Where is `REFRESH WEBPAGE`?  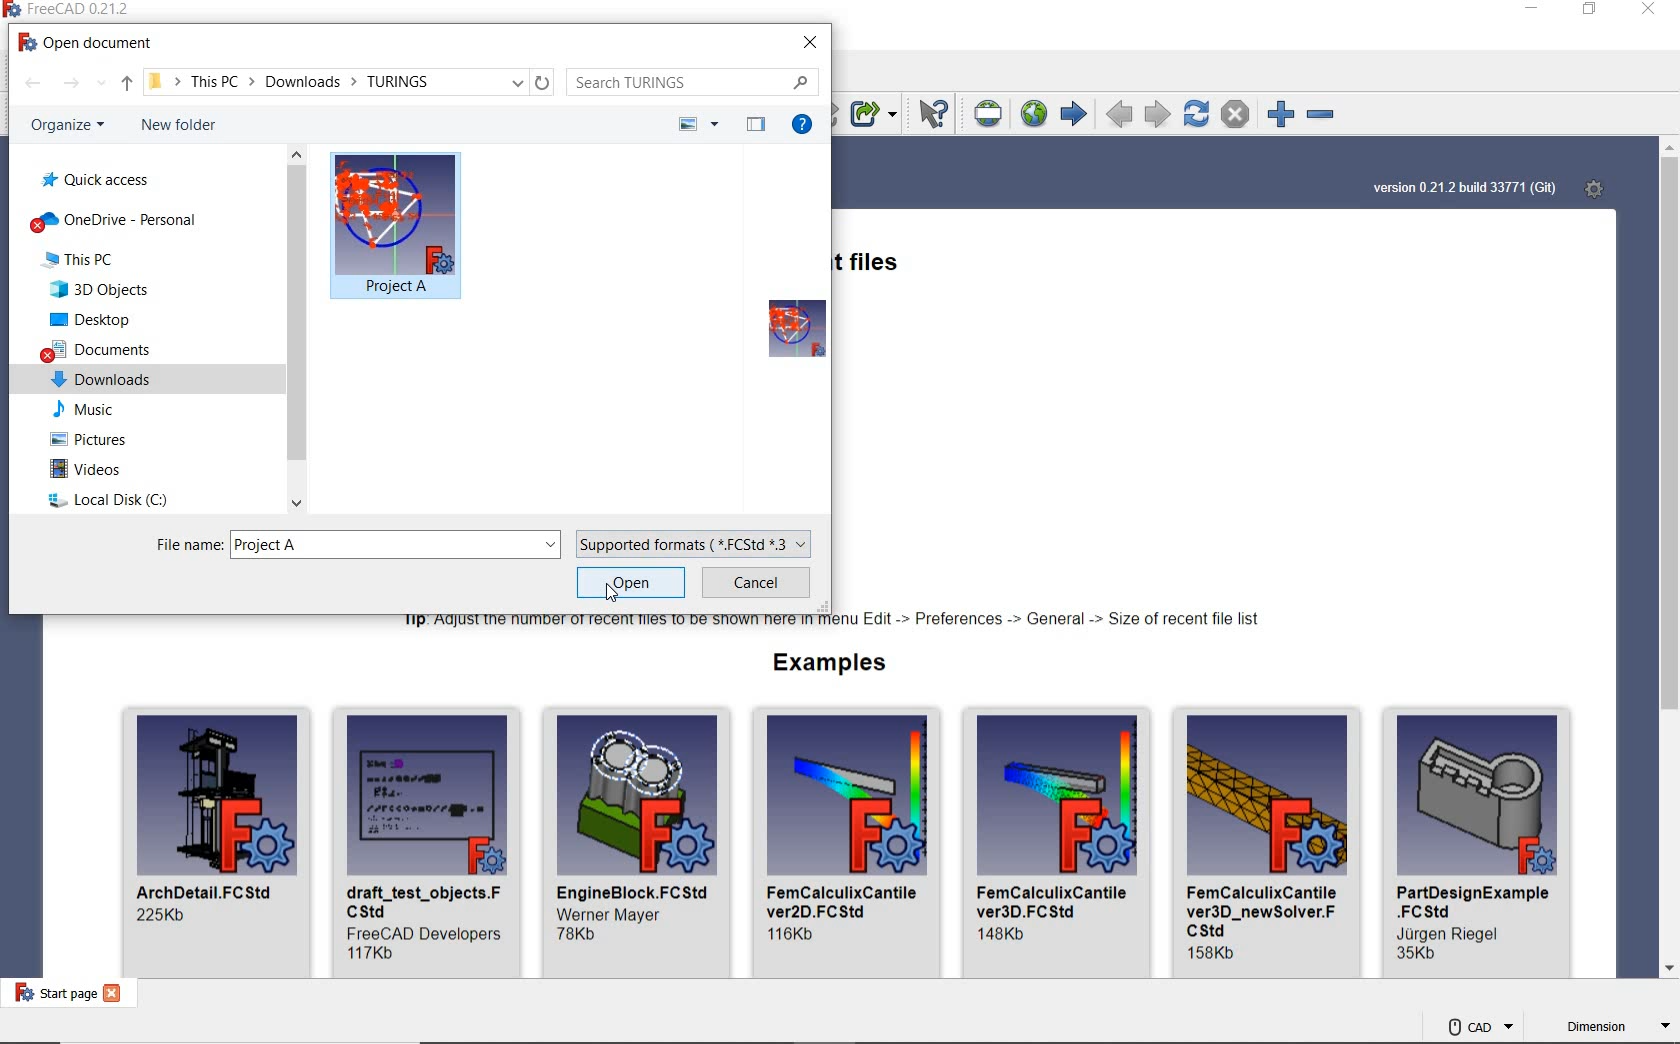 REFRESH WEBPAGE is located at coordinates (1195, 112).